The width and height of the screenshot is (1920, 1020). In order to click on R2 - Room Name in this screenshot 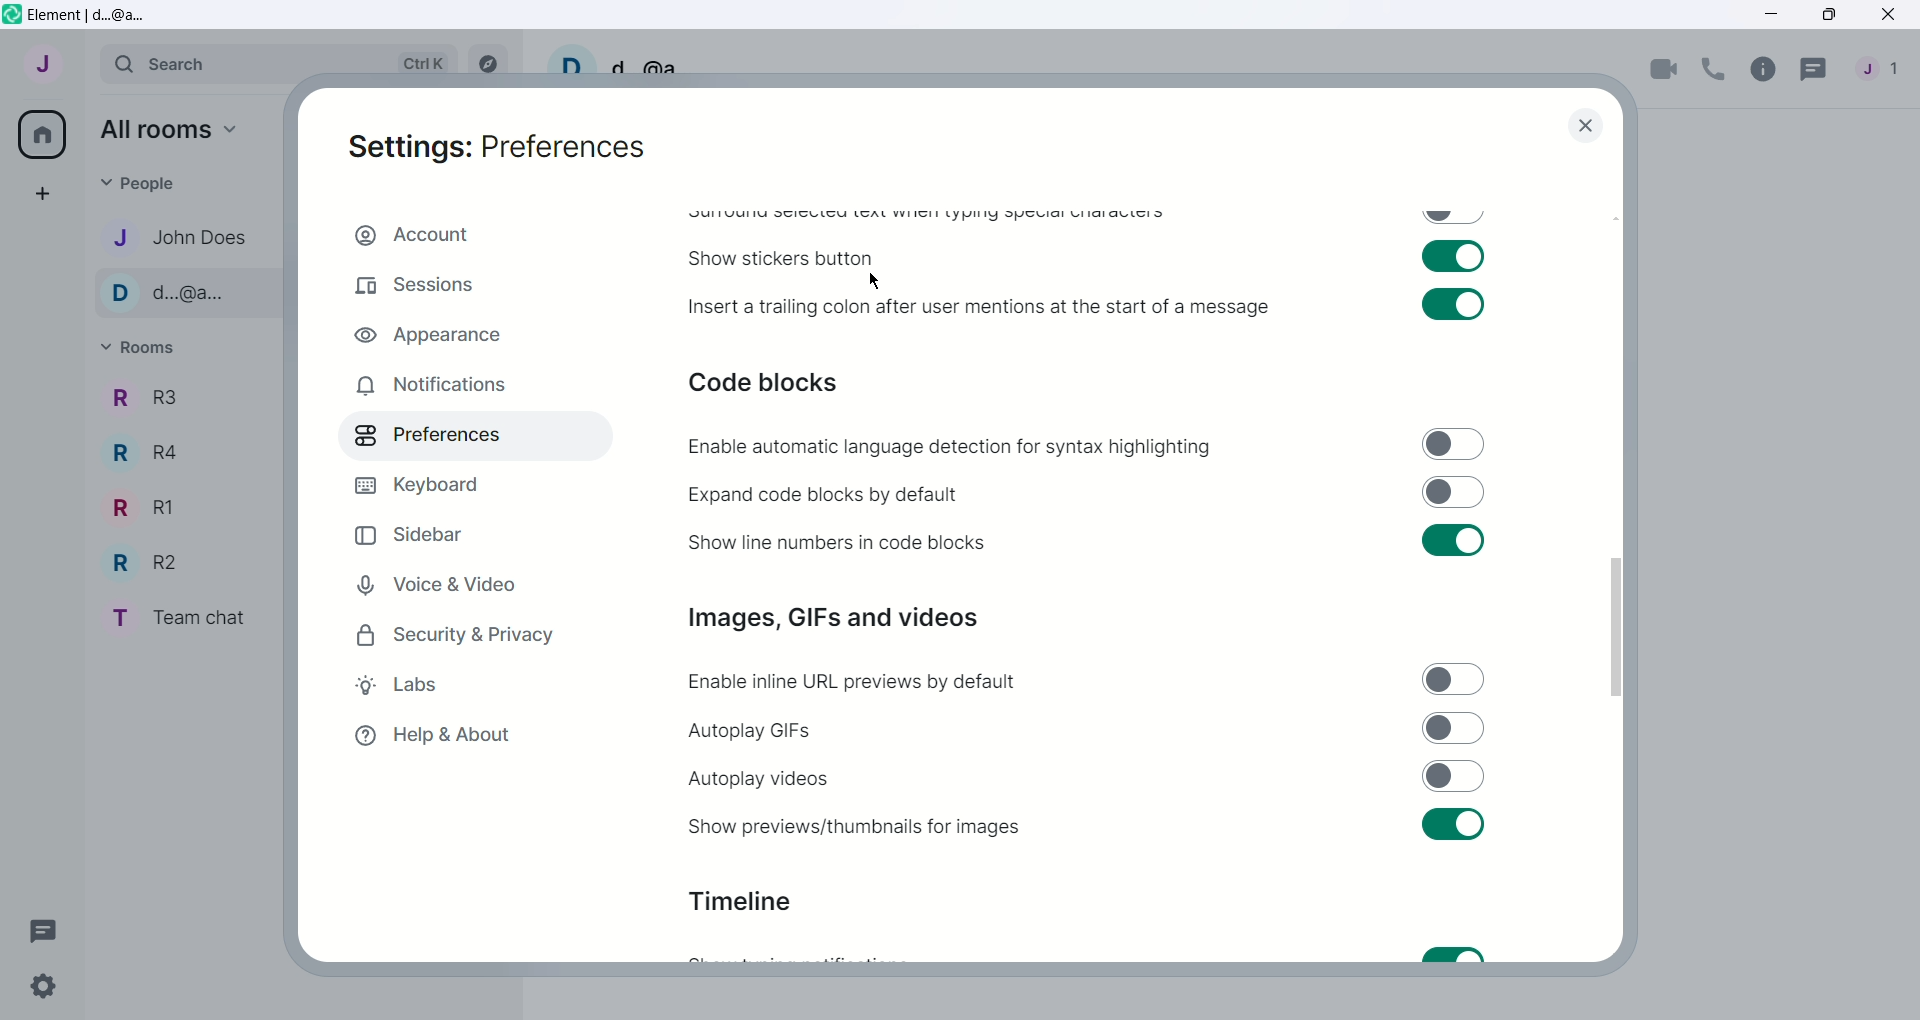, I will do `click(152, 561)`.